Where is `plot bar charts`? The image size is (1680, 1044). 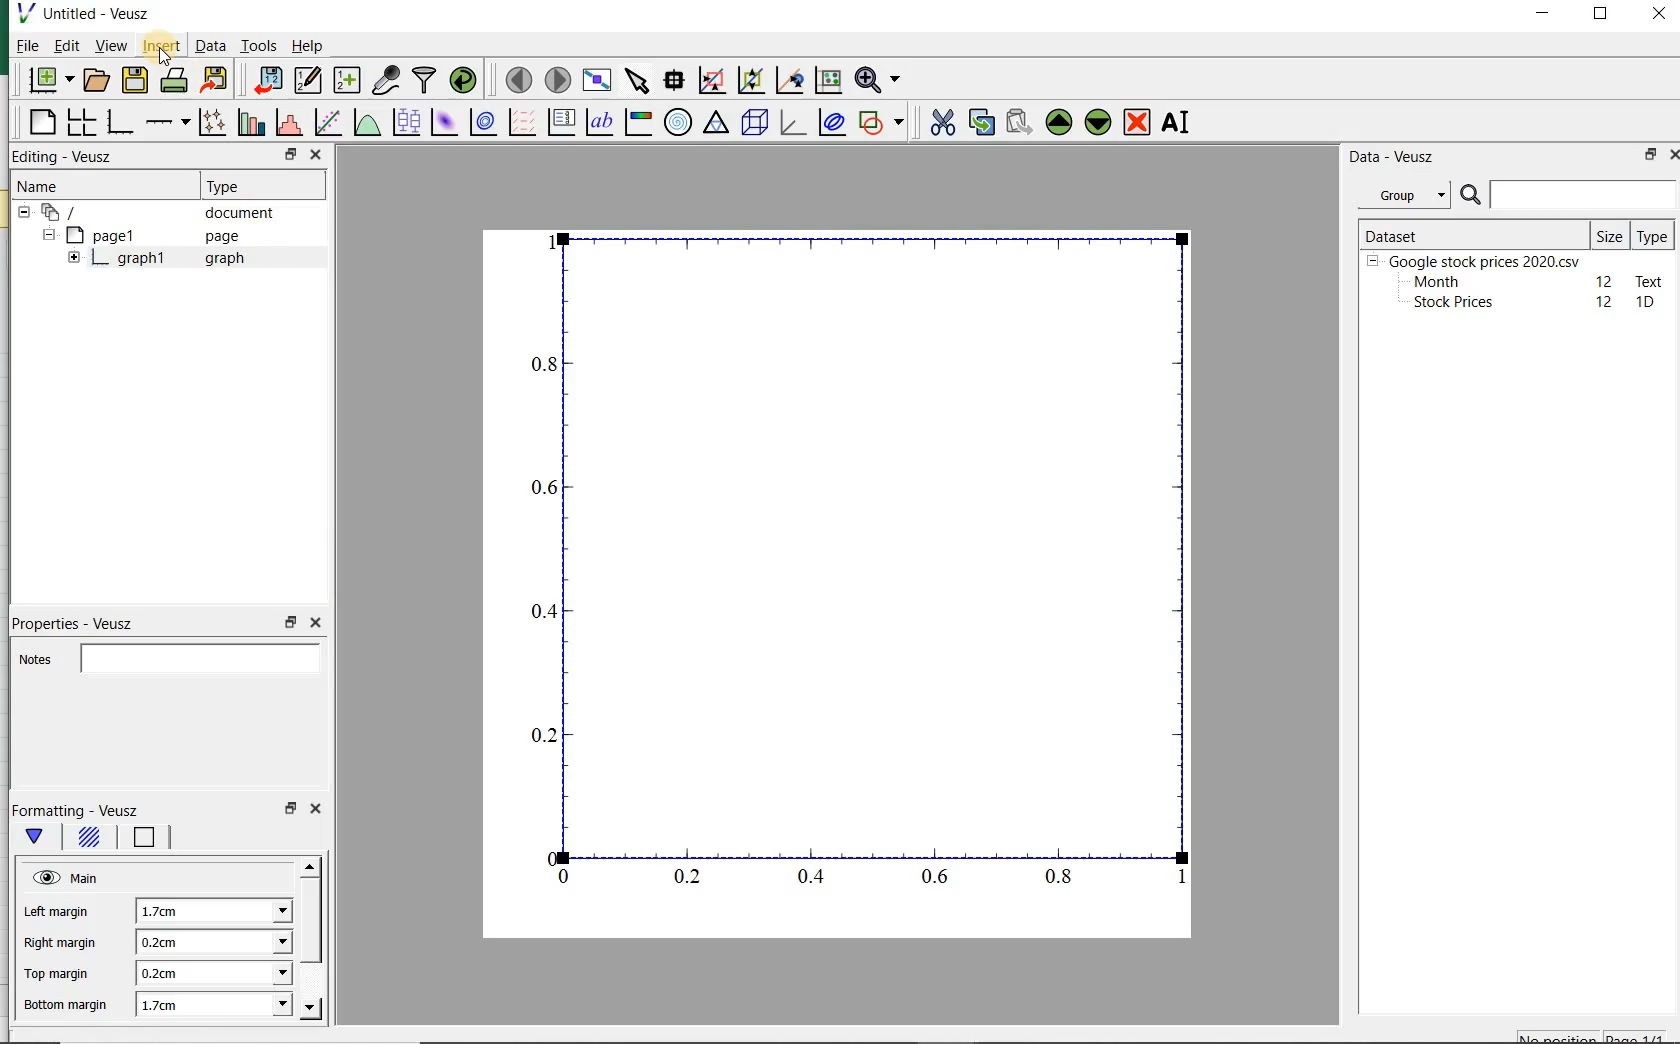
plot bar charts is located at coordinates (248, 124).